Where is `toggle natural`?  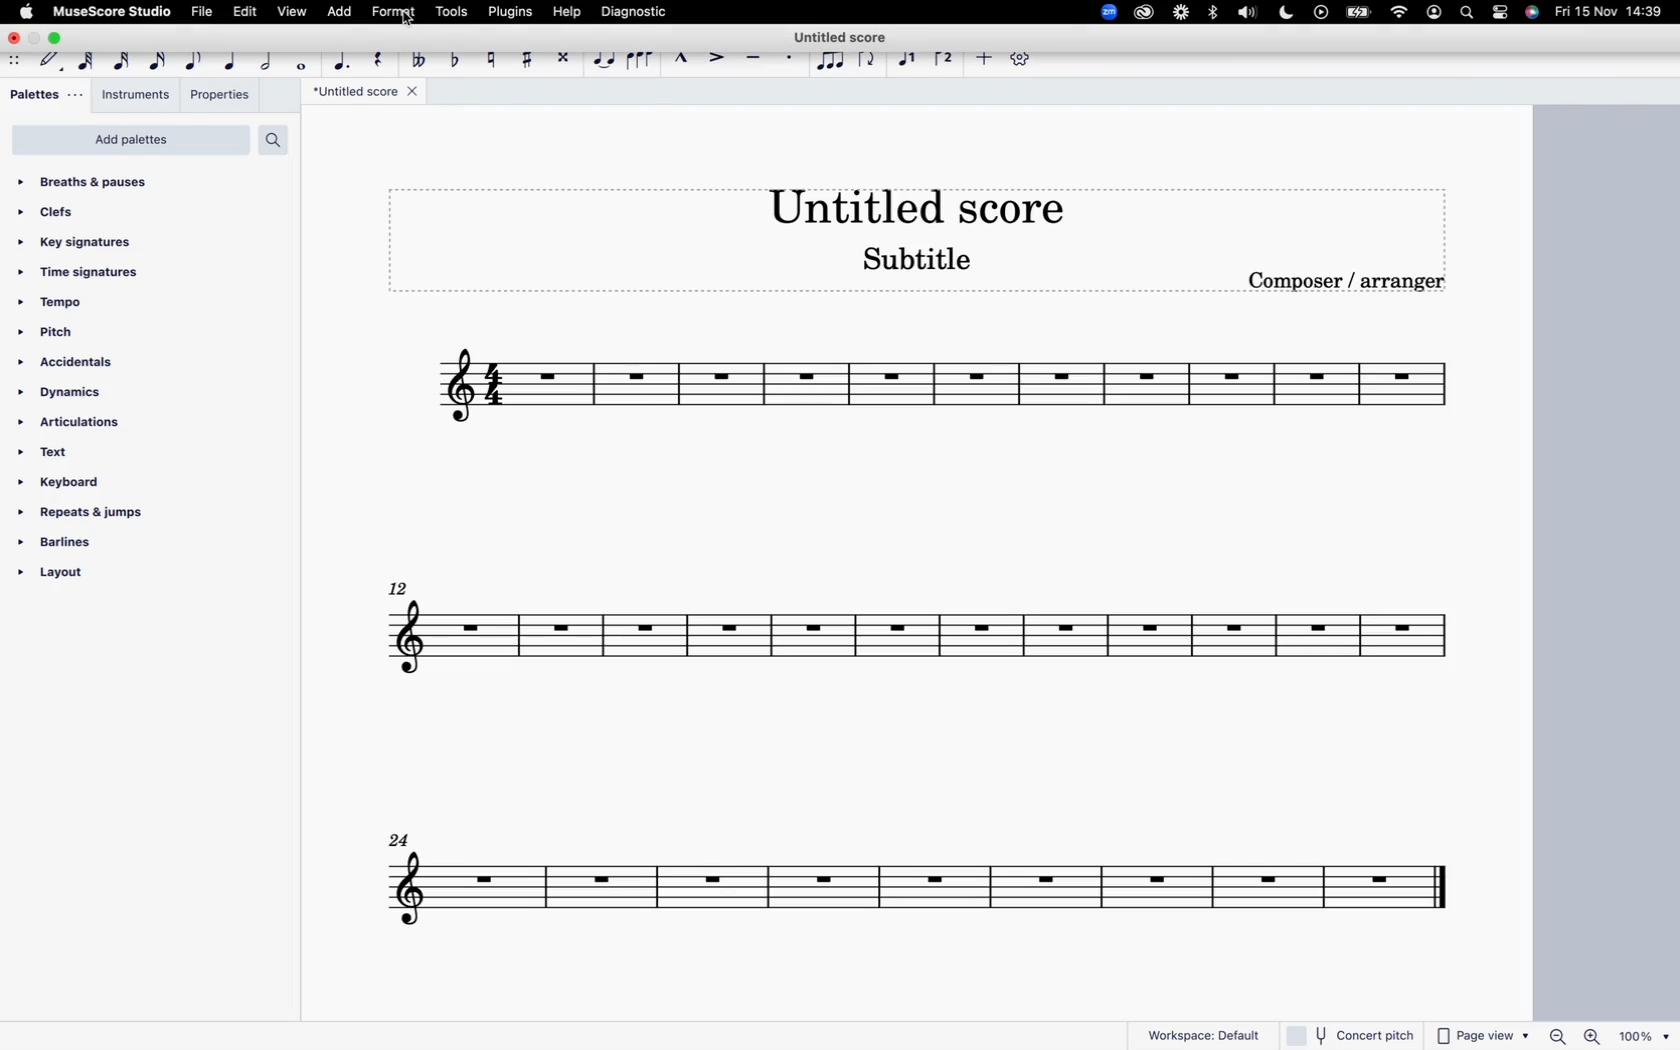 toggle natural is located at coordinates (492, 59).